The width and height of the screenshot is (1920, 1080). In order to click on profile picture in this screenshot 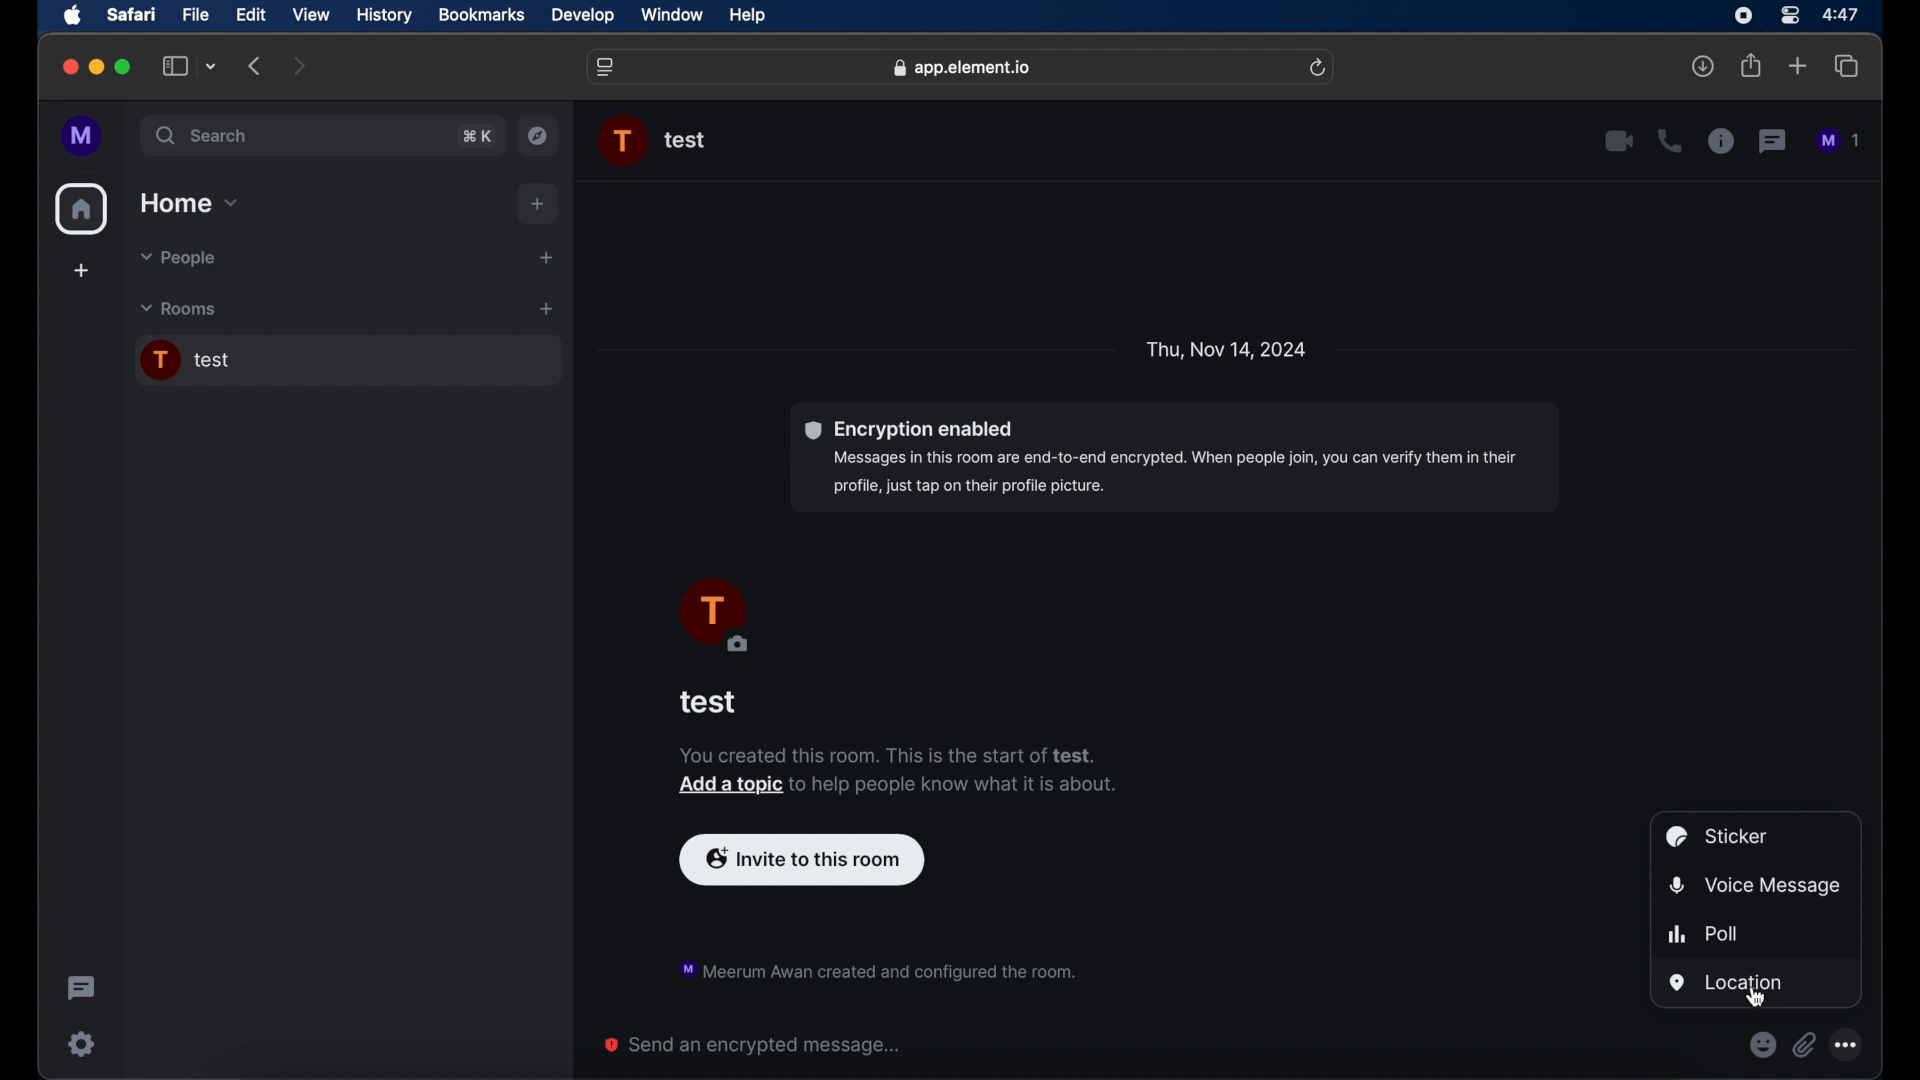, I will do `click(624, 141)`.